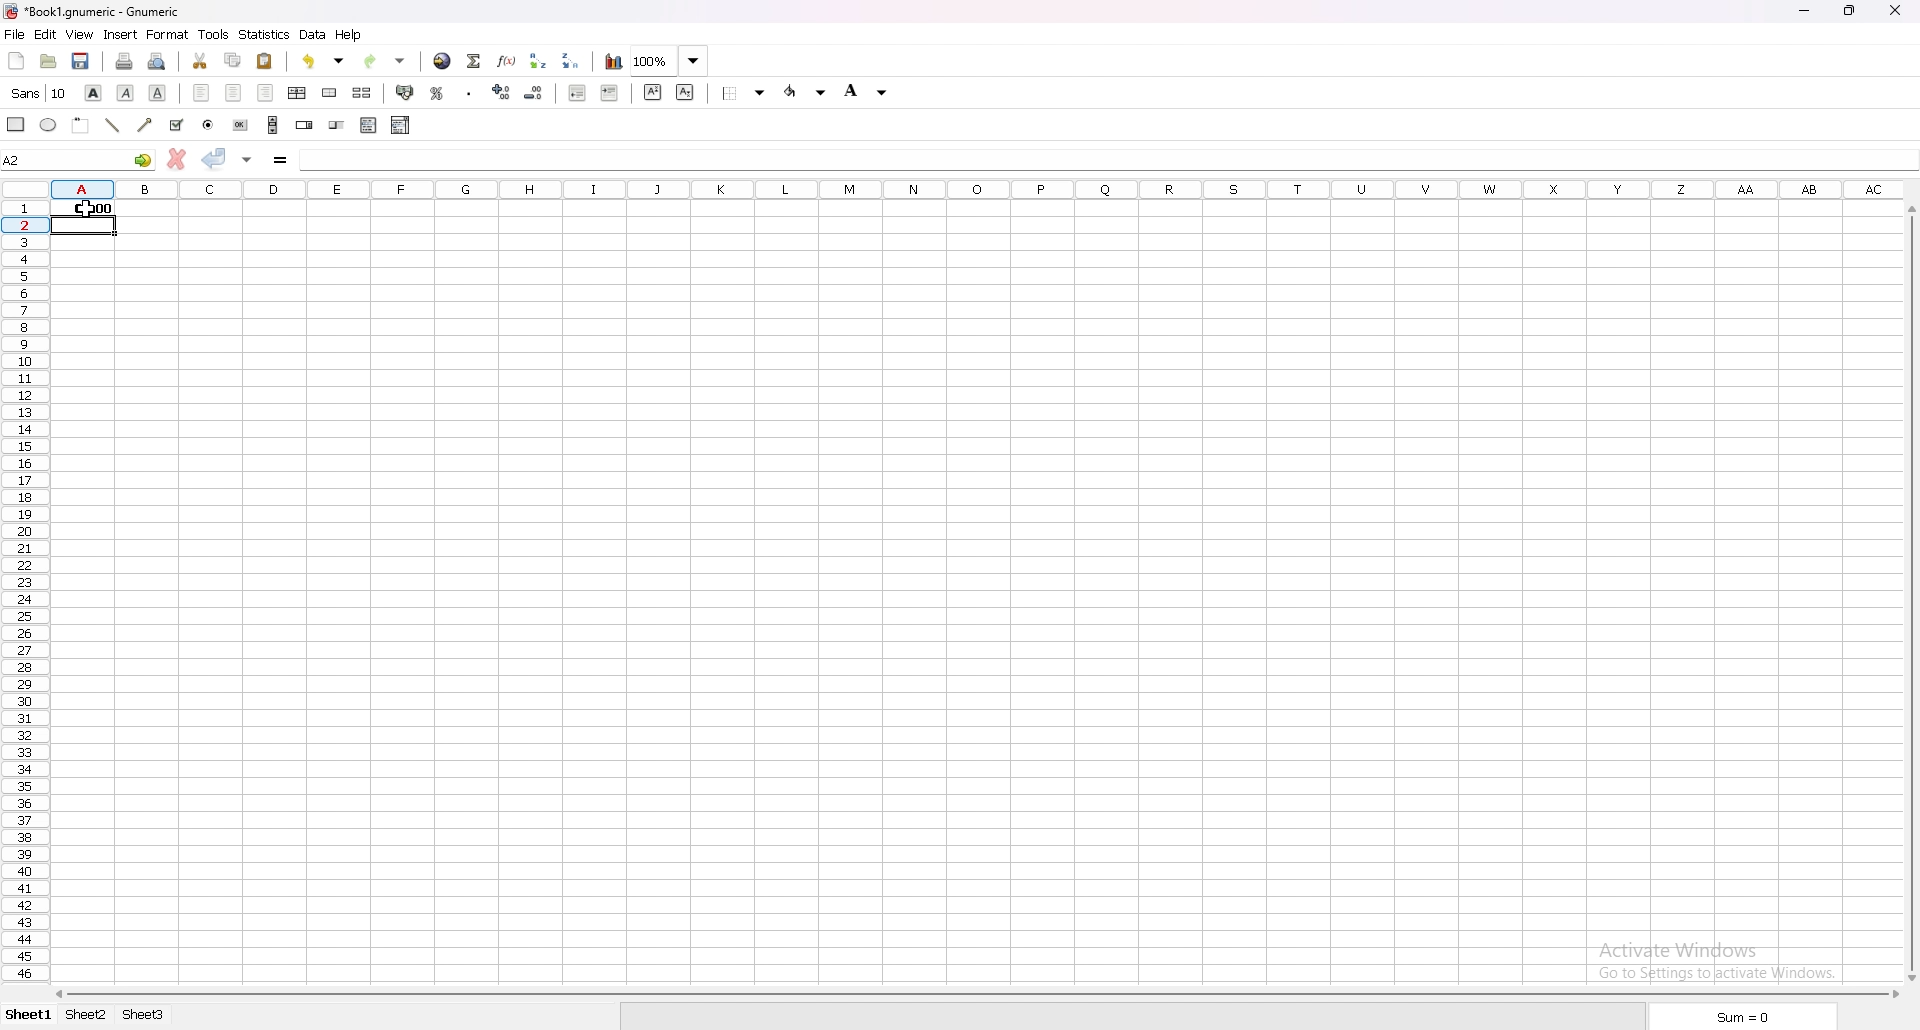 Image resolution: width=1920 pixels, height=1030 pixels. Describe the element at coordinates (332, 91) in the screenshot. I see `merge cell` at that location.